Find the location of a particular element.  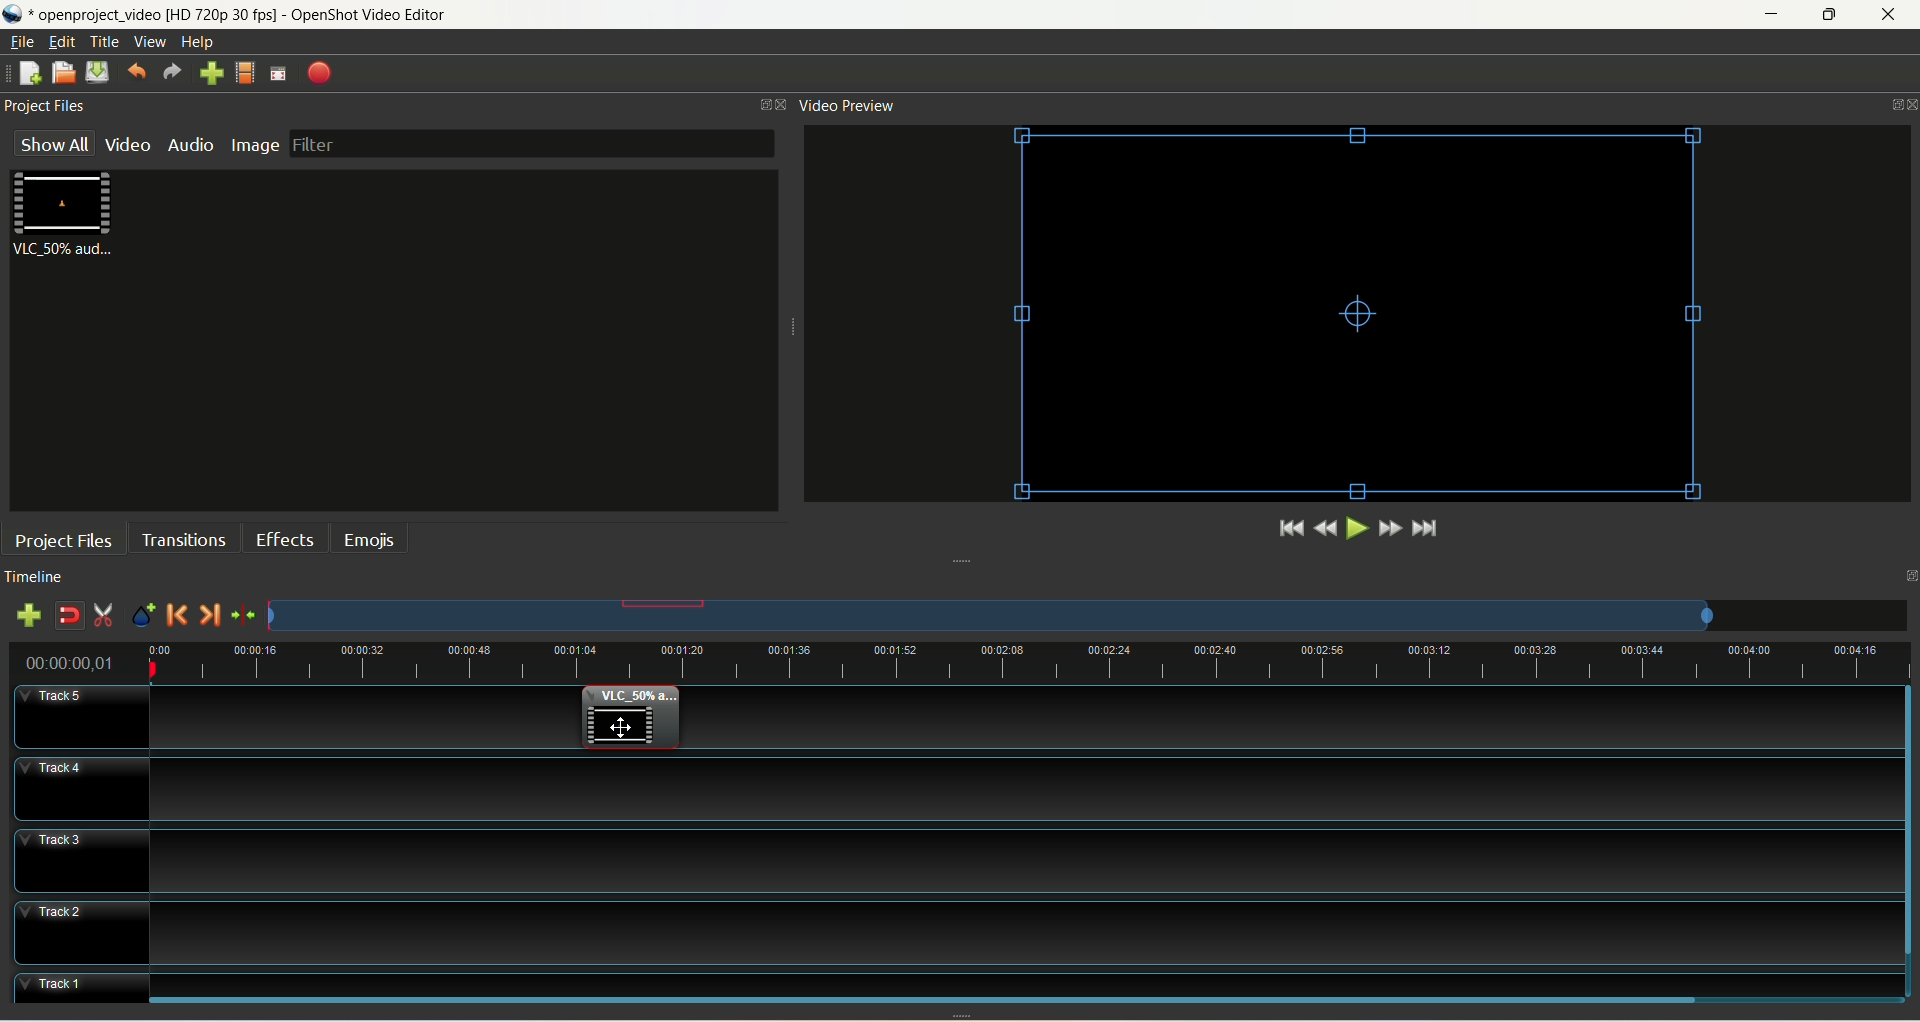

jump to start is located at coordinates (1289, 529).